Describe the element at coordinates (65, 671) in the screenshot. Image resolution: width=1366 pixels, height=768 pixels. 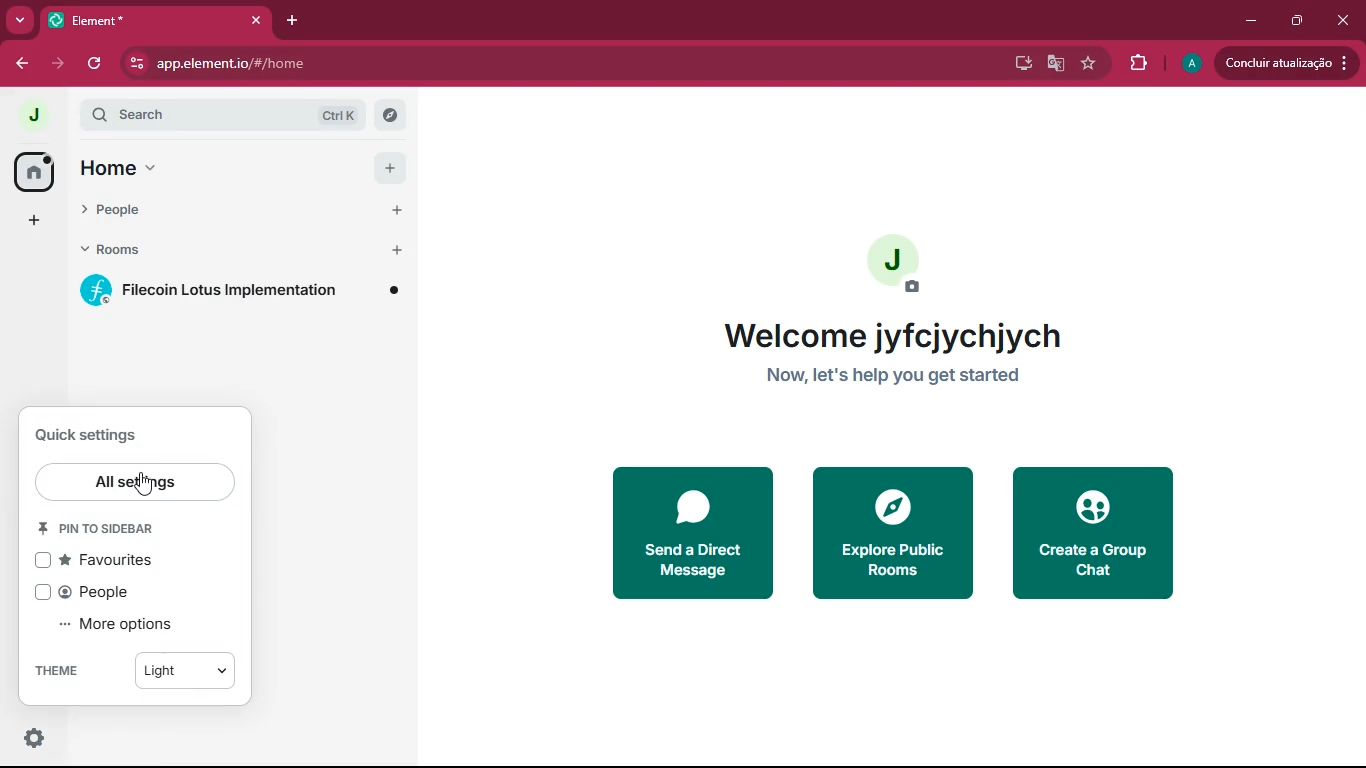
I see `theme` at that location.